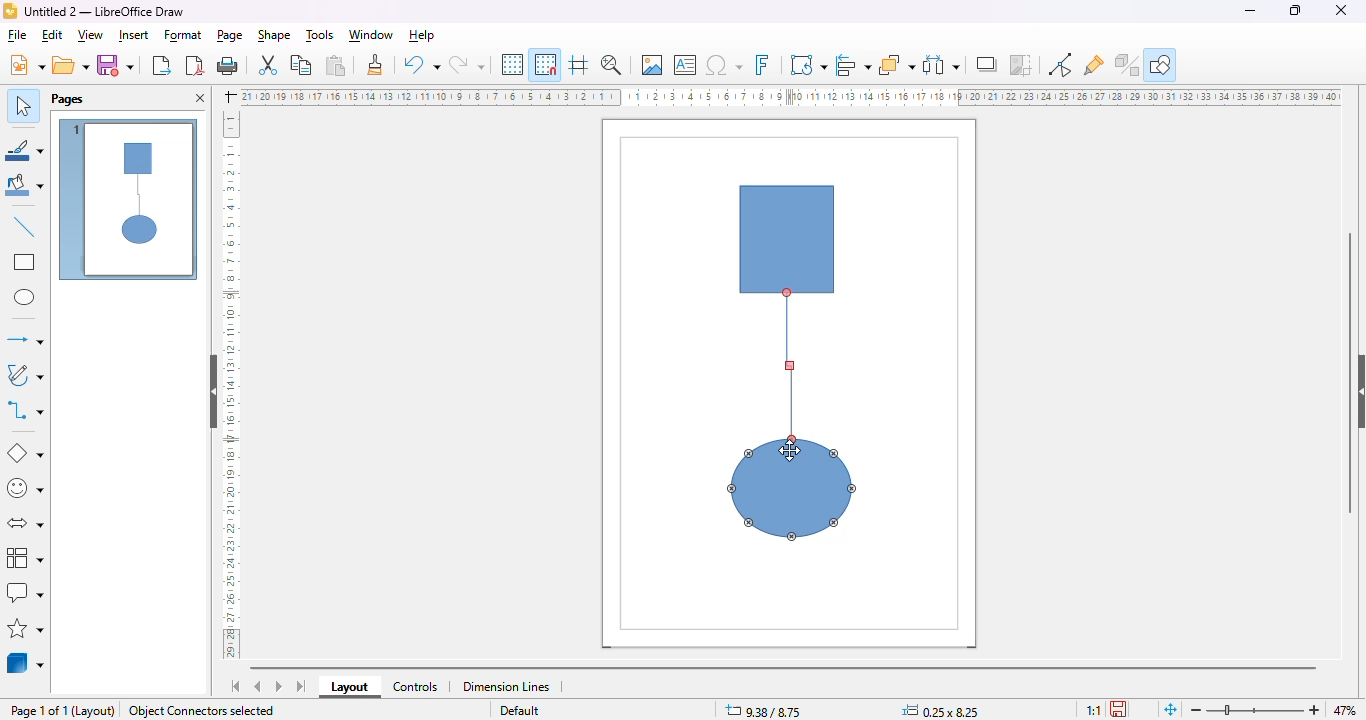 This screenshot has height=720, width=1366. What do you see at coordinates (27, 628) in the screenshot?
I see `stars and banners` at bounding box center [27, 628].